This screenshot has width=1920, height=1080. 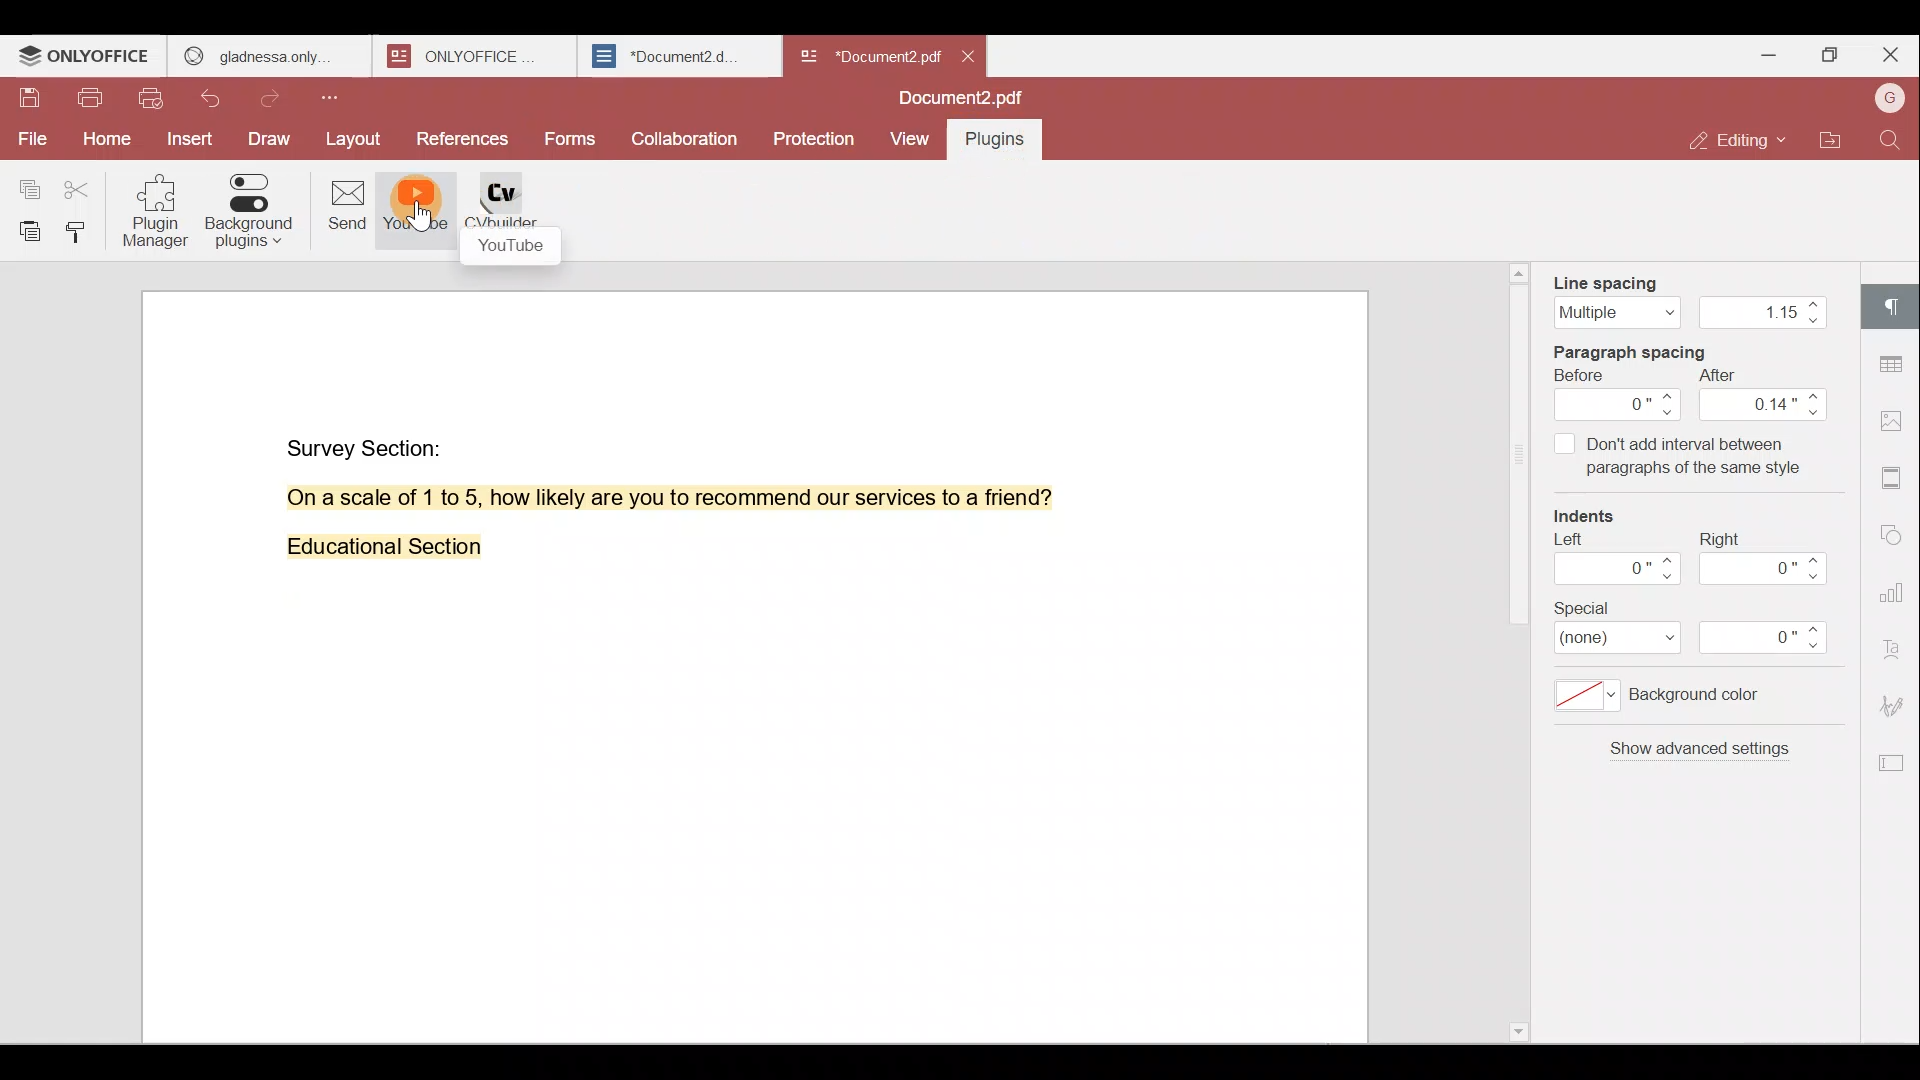 I want to click on Background color, so click(x=1675, y=701).